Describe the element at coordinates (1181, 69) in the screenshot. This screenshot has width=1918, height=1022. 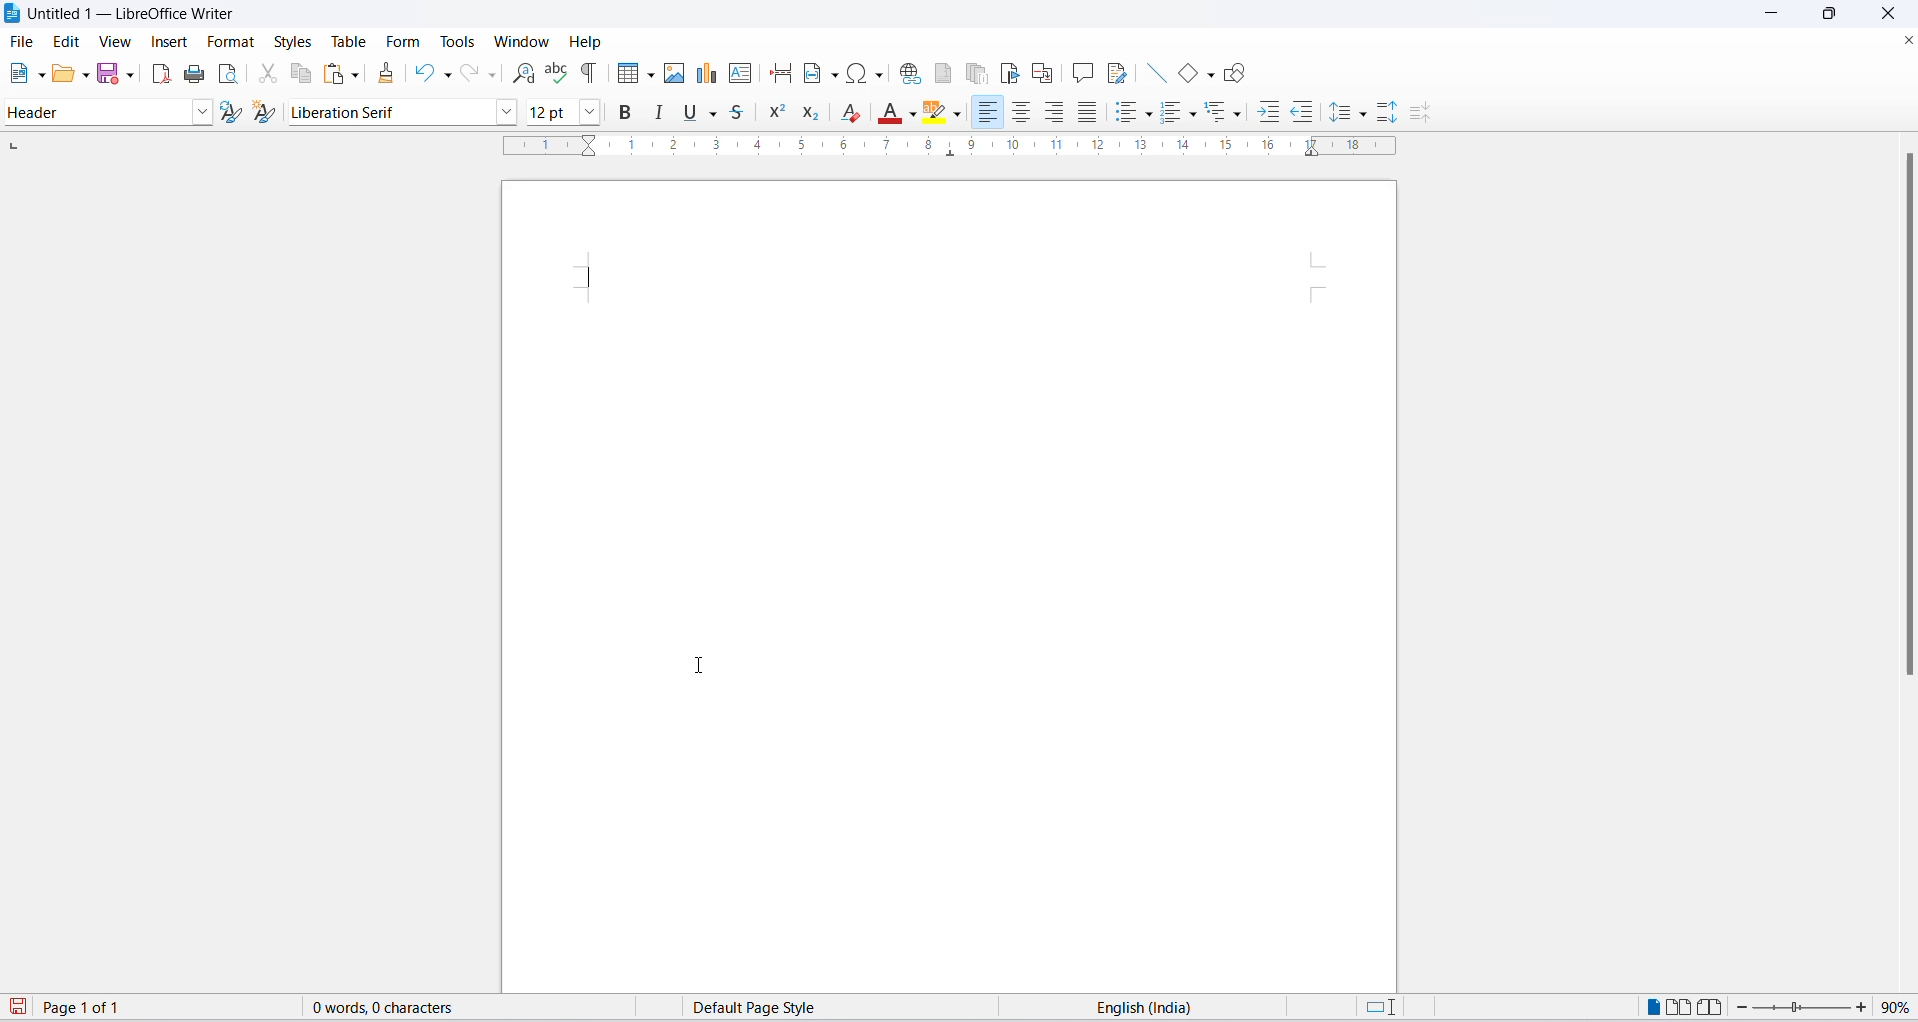
I see `basic shapes` at that location.